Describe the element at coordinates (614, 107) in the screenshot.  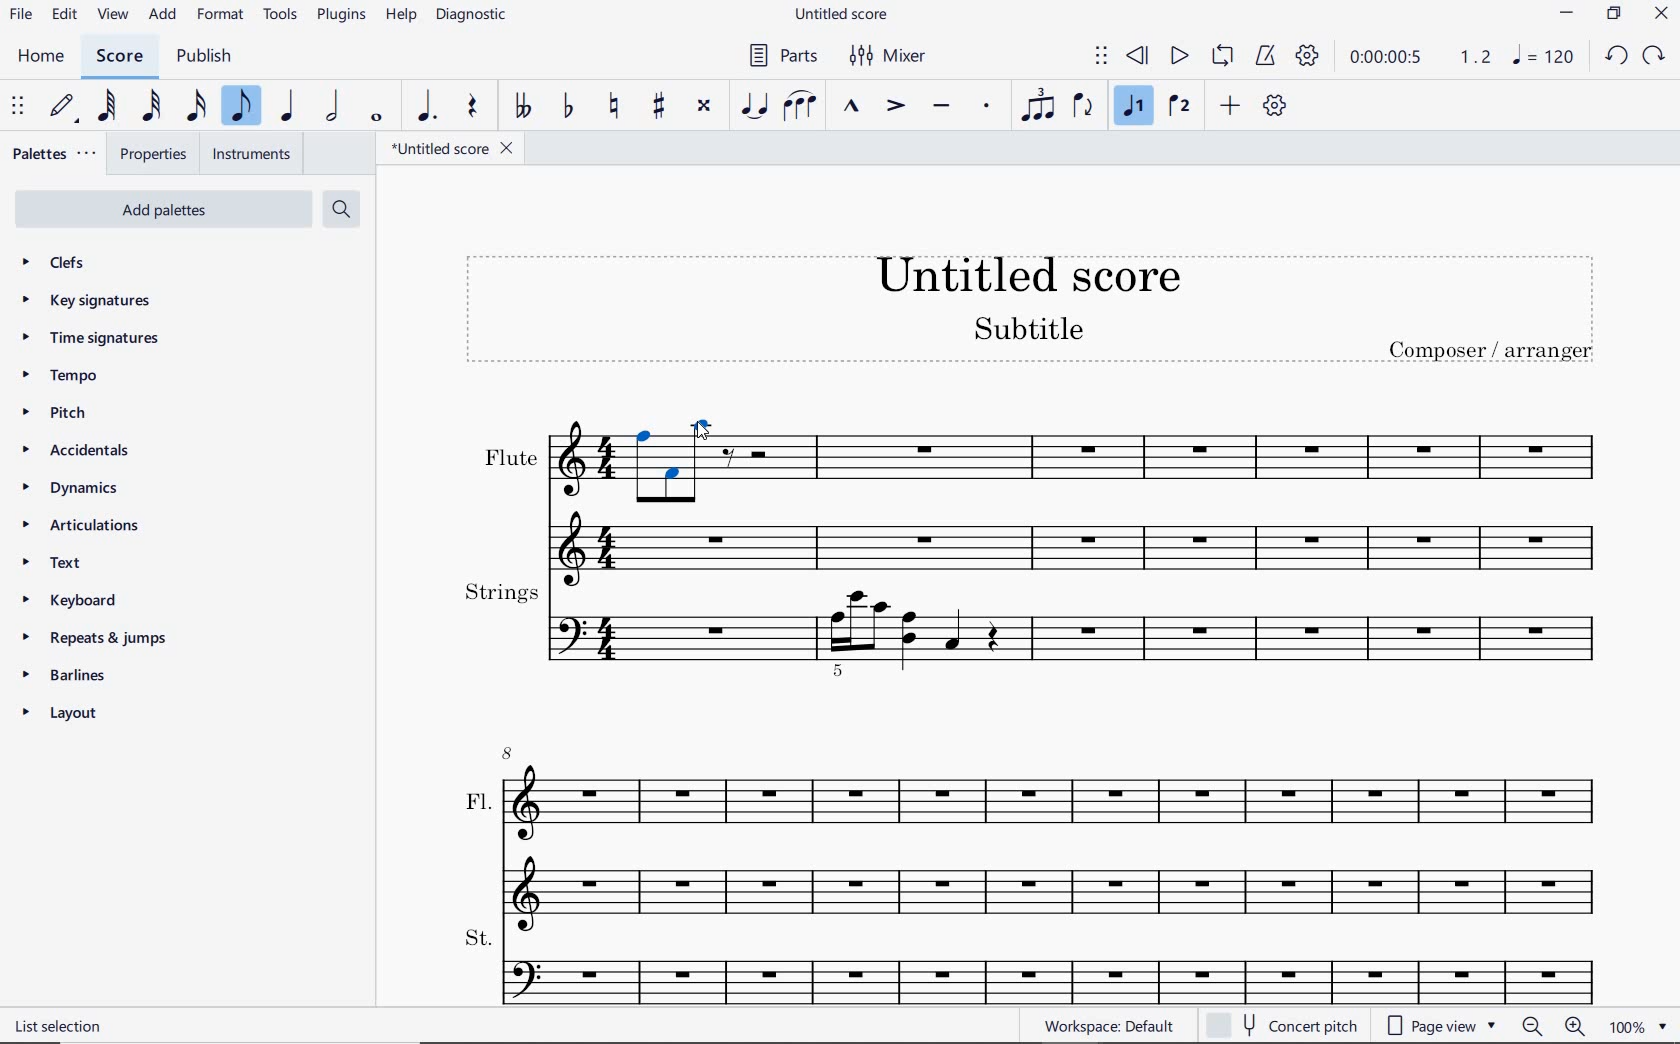
I see `TOGGLE NATURAL` at that location.